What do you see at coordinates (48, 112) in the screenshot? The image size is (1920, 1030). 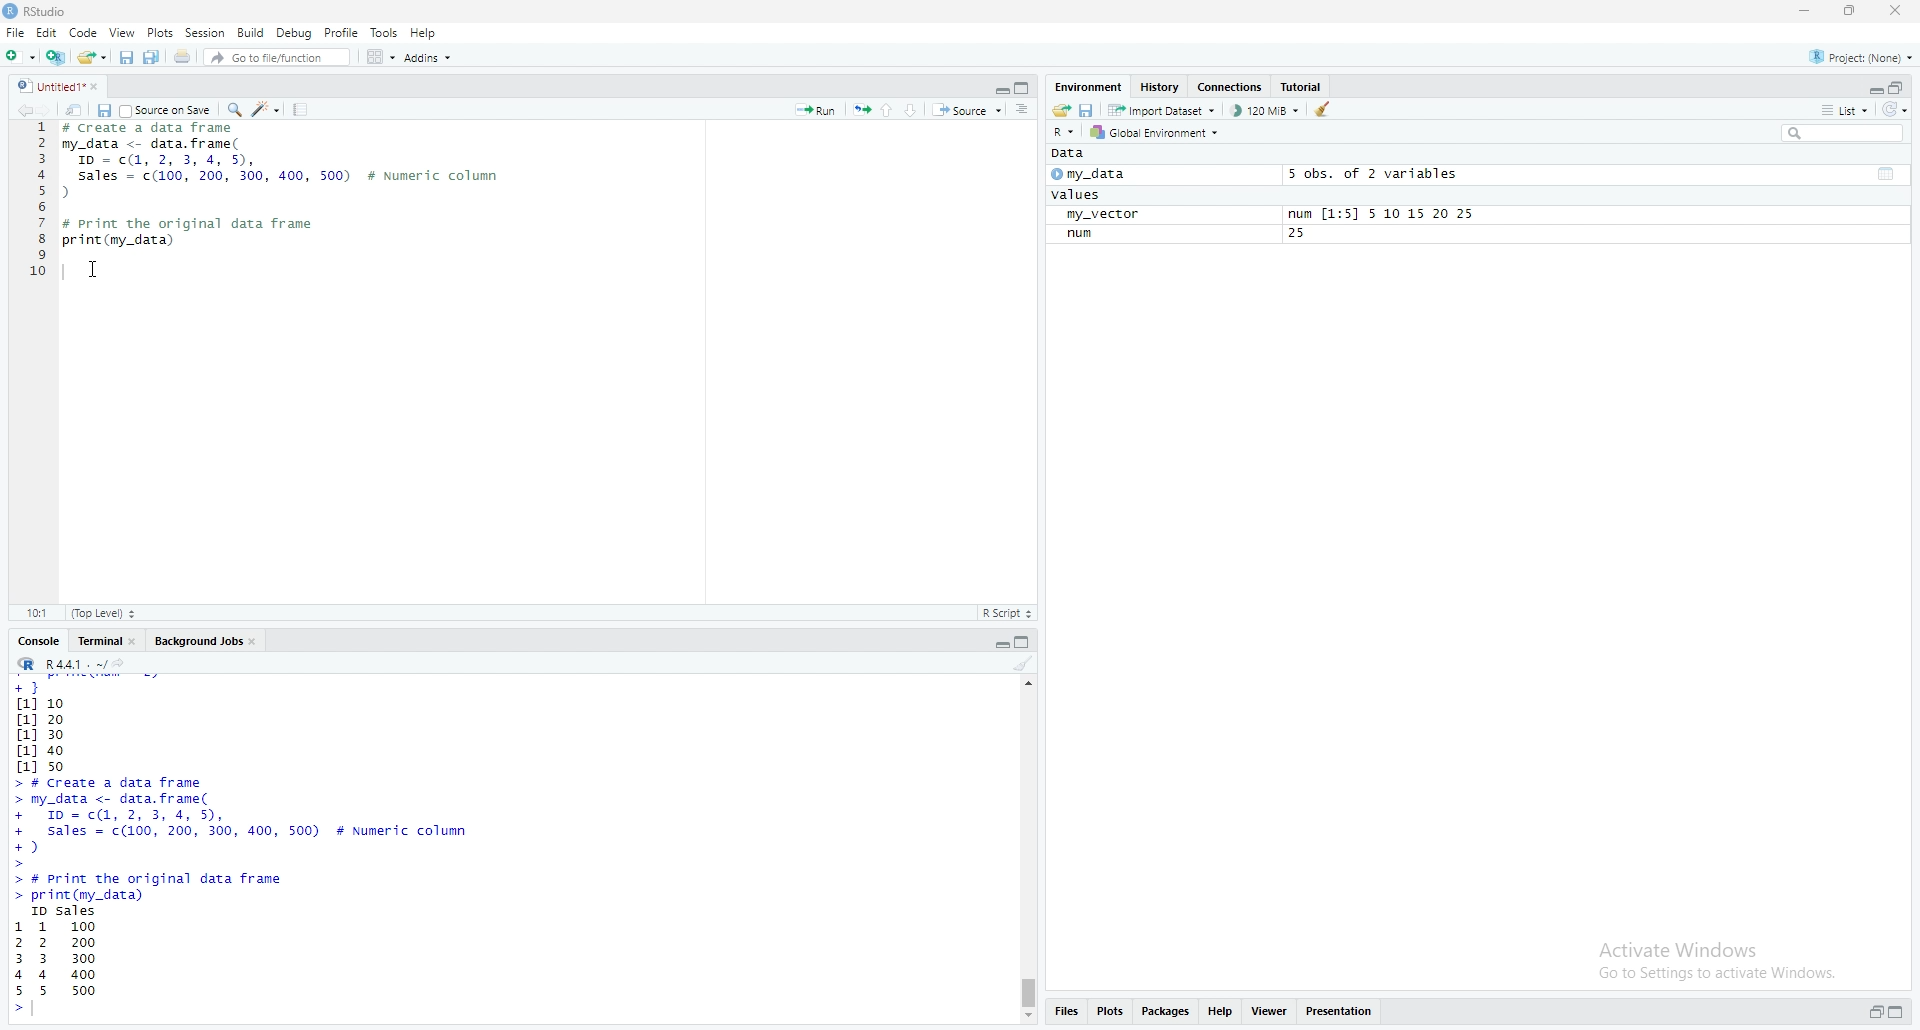 I see `Go forward to the next location` at bounding box center [48, 112].